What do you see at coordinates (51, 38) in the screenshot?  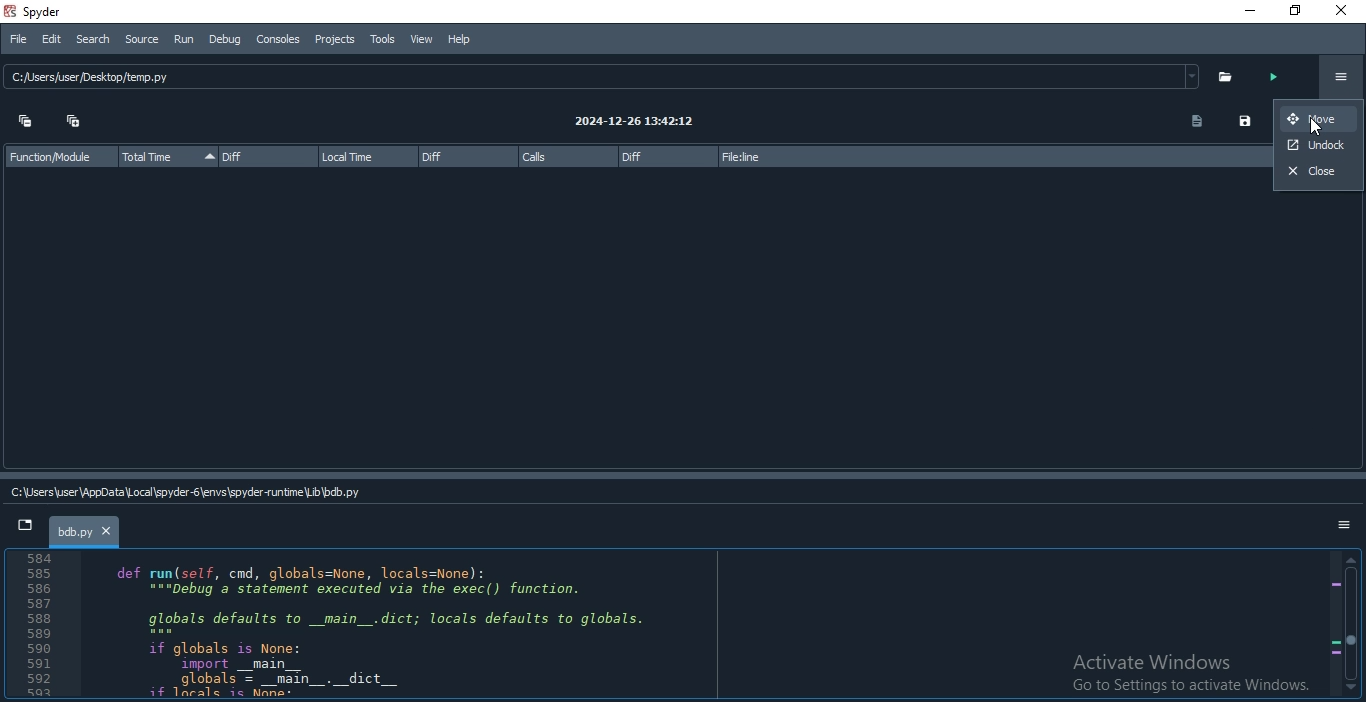 I see `Edit` at bounding box center [51, 38].